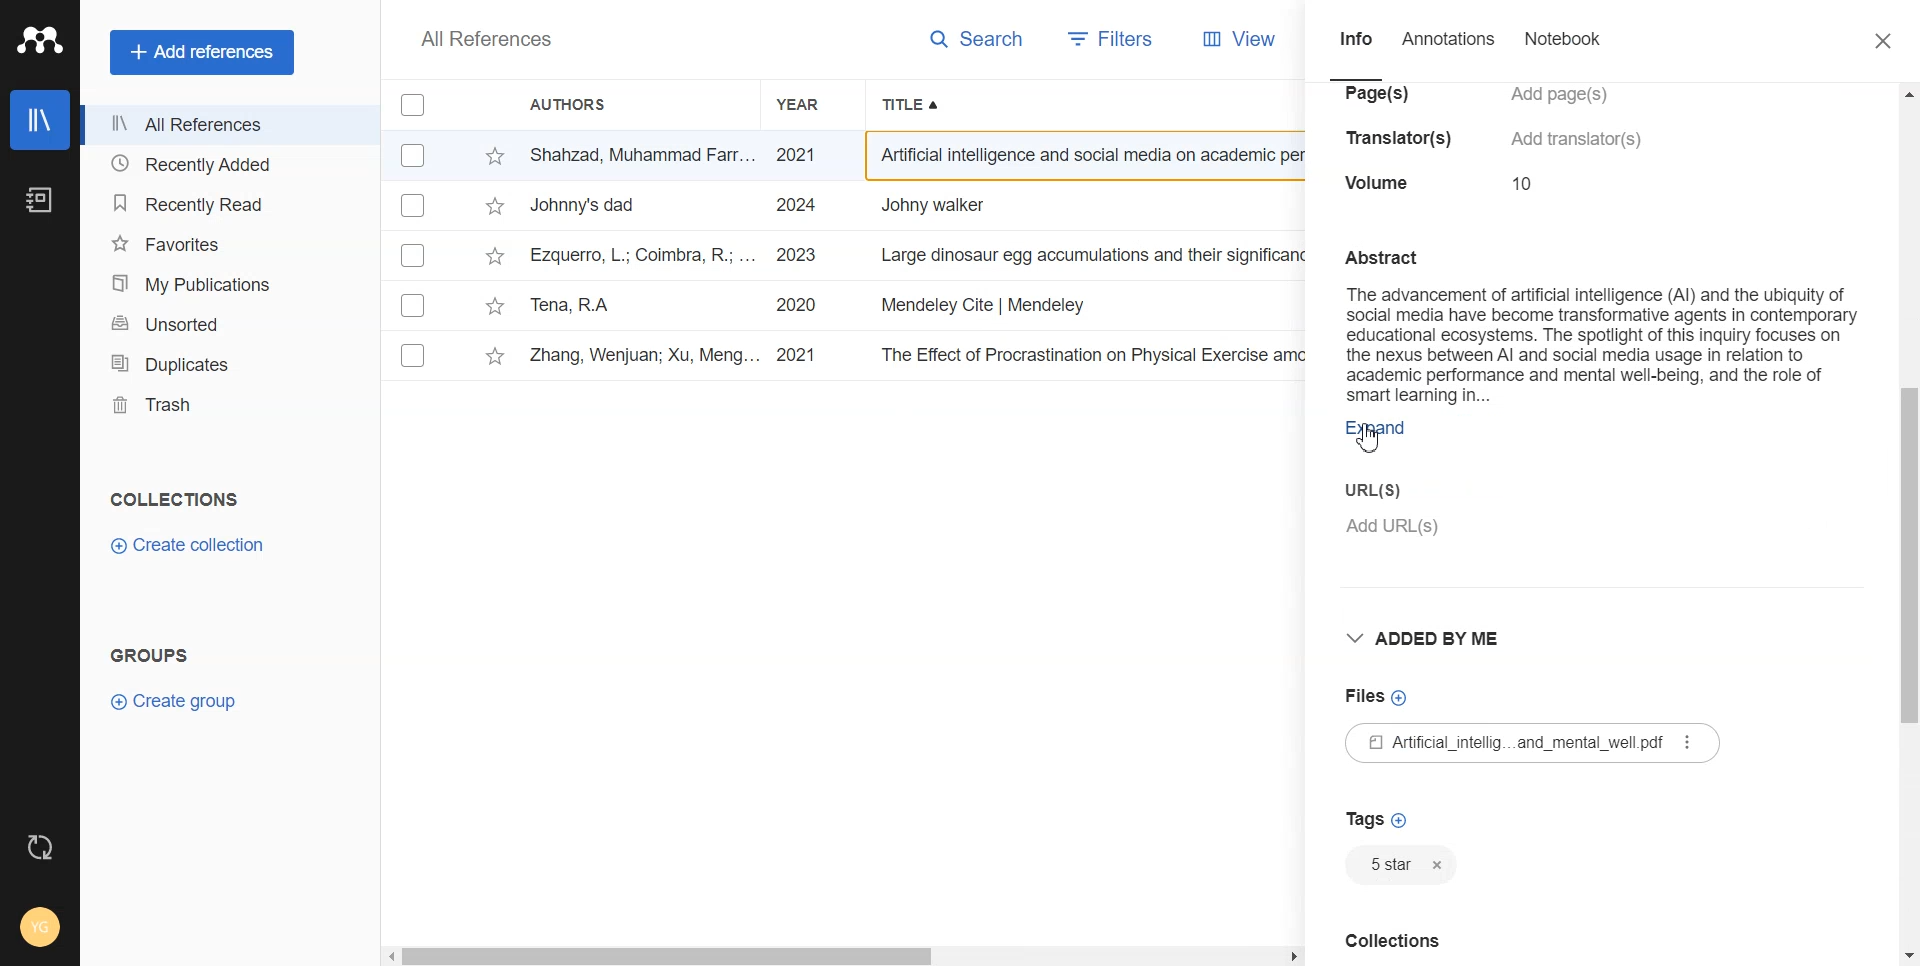 This screenshot has width=1920, height=966. I want to click on Tena, RA 2020 Mendeley Cite | Mendeley Revista INVI 12/18/2024, so click(824, 306).